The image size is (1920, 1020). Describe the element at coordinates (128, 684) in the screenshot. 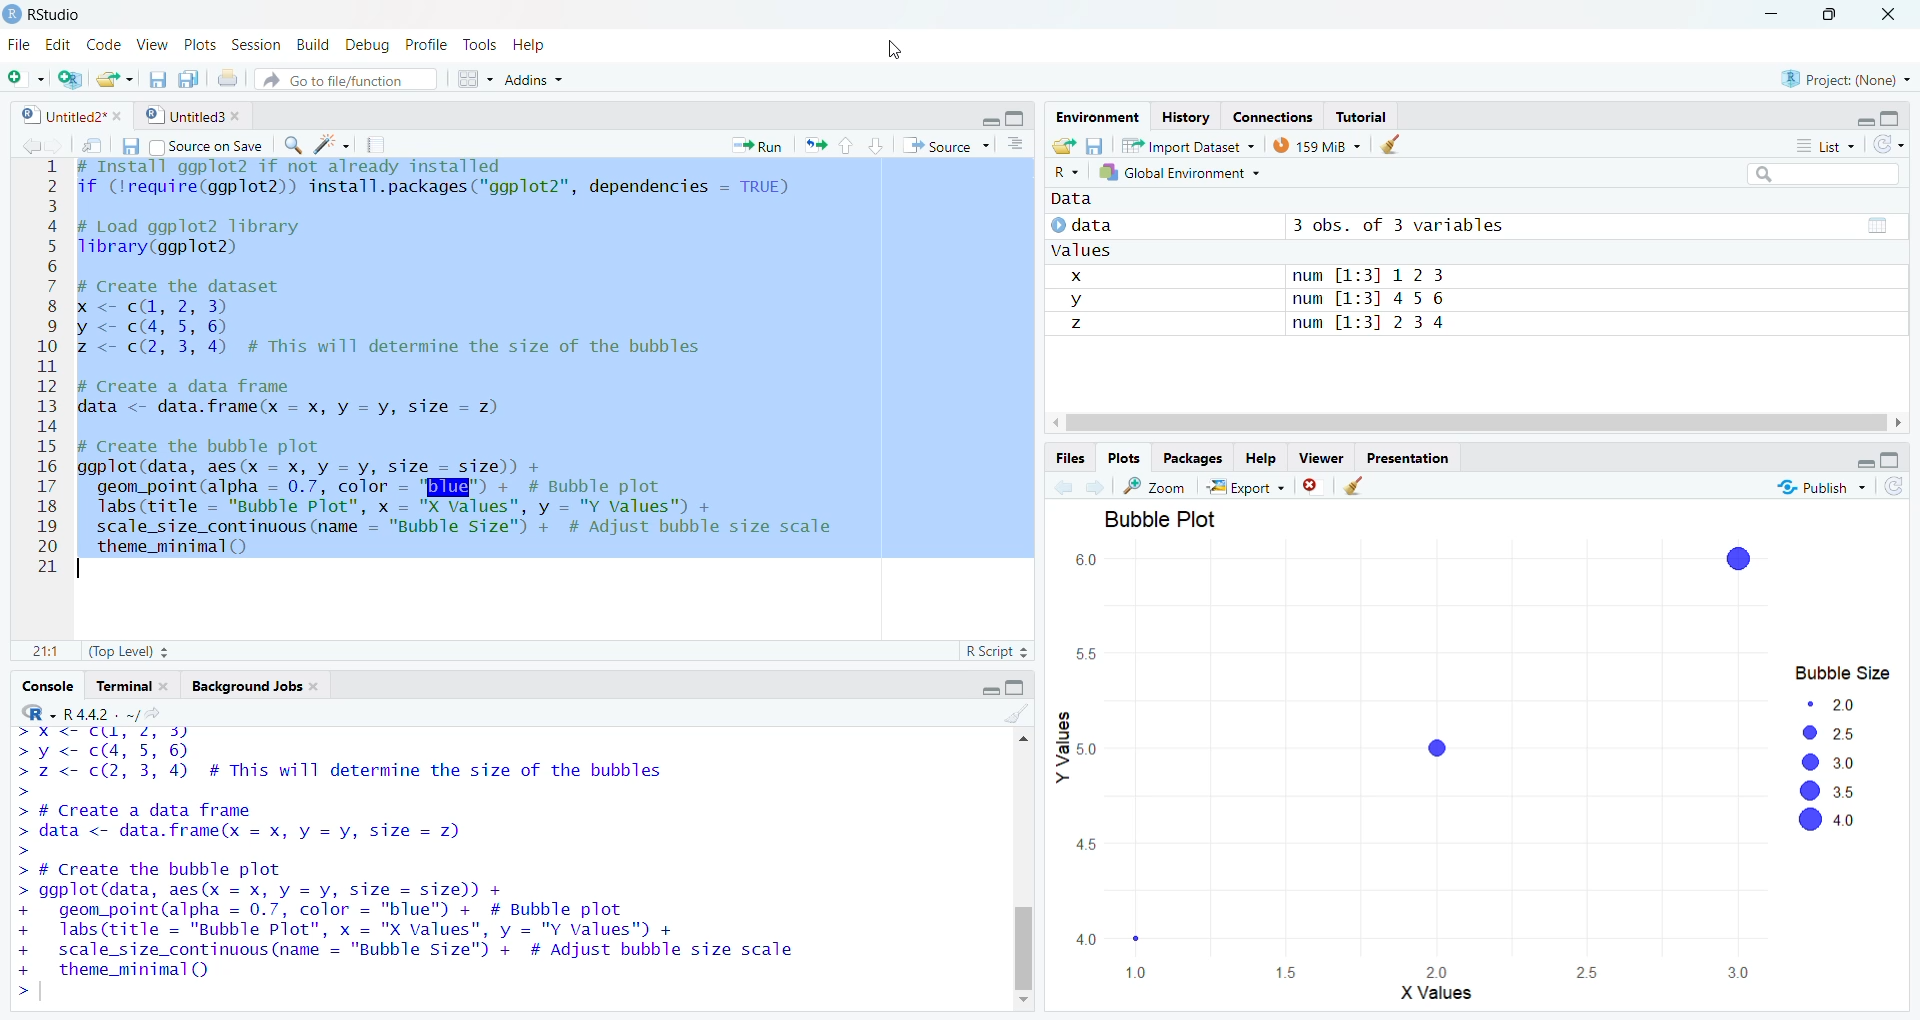

I see `Terminal` at that location.